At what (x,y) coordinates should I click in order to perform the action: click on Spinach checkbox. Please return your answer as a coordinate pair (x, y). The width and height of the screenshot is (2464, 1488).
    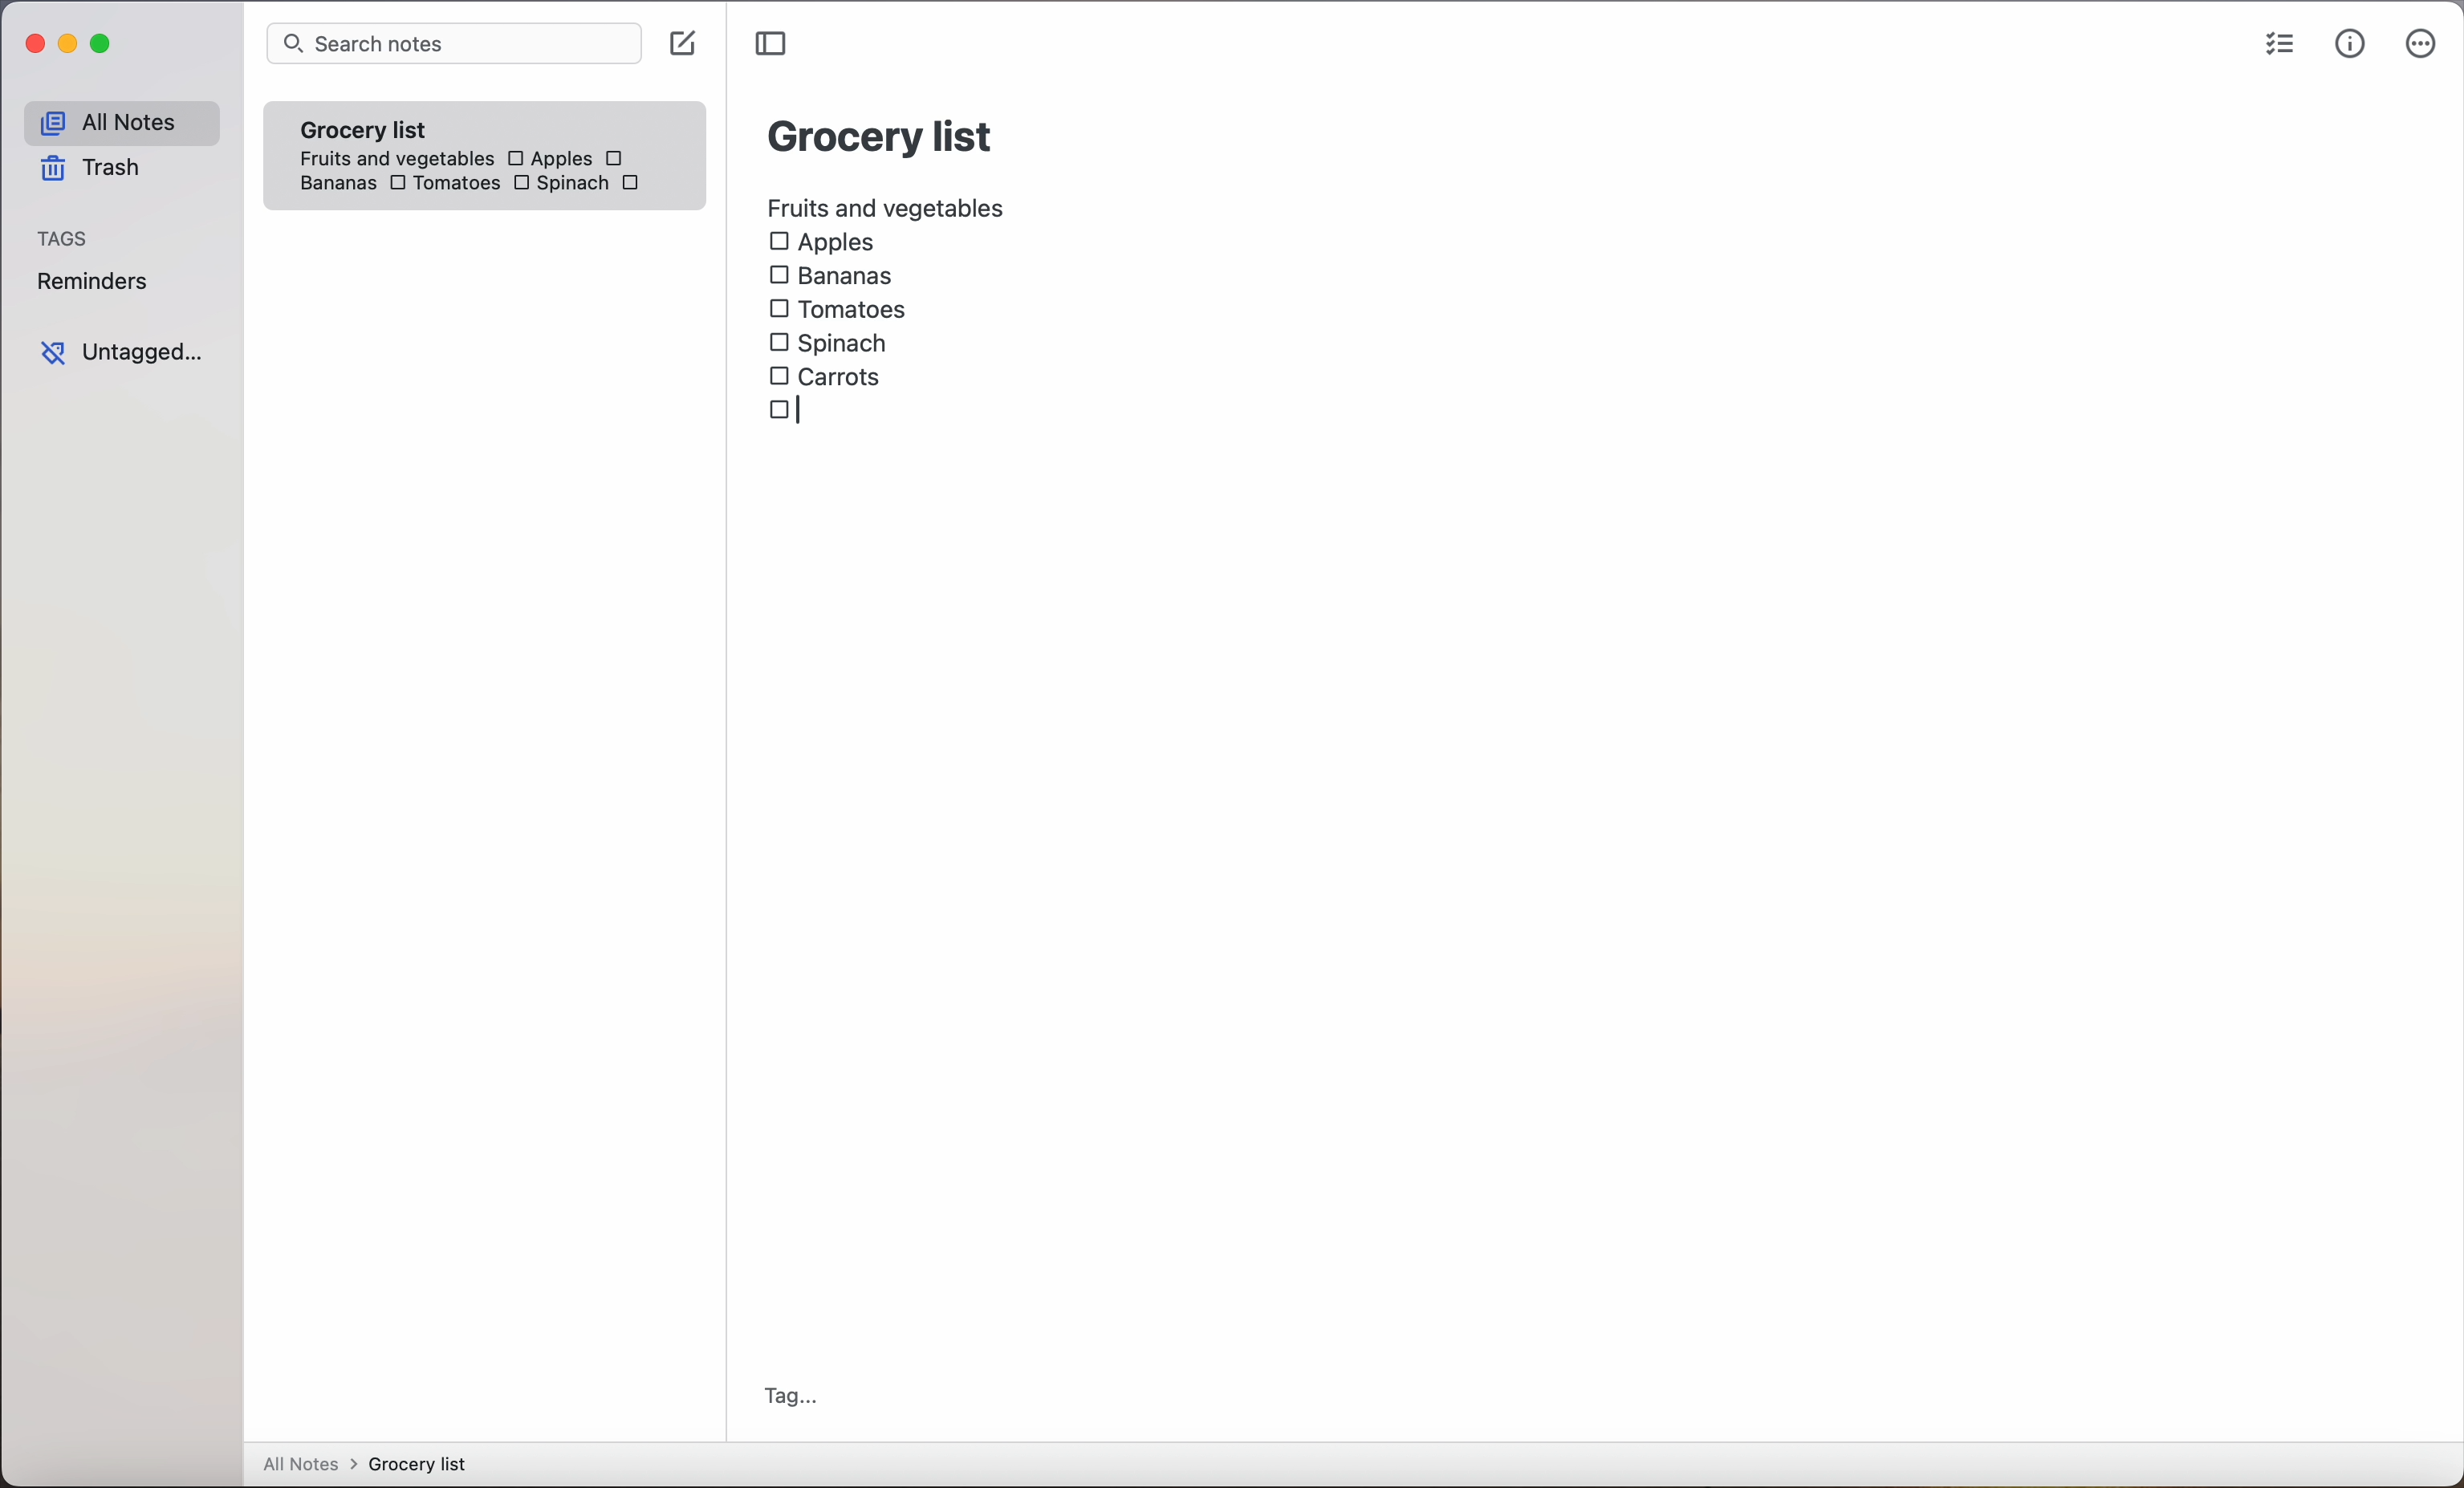
    Looking at the image, I should click on (559, 186).